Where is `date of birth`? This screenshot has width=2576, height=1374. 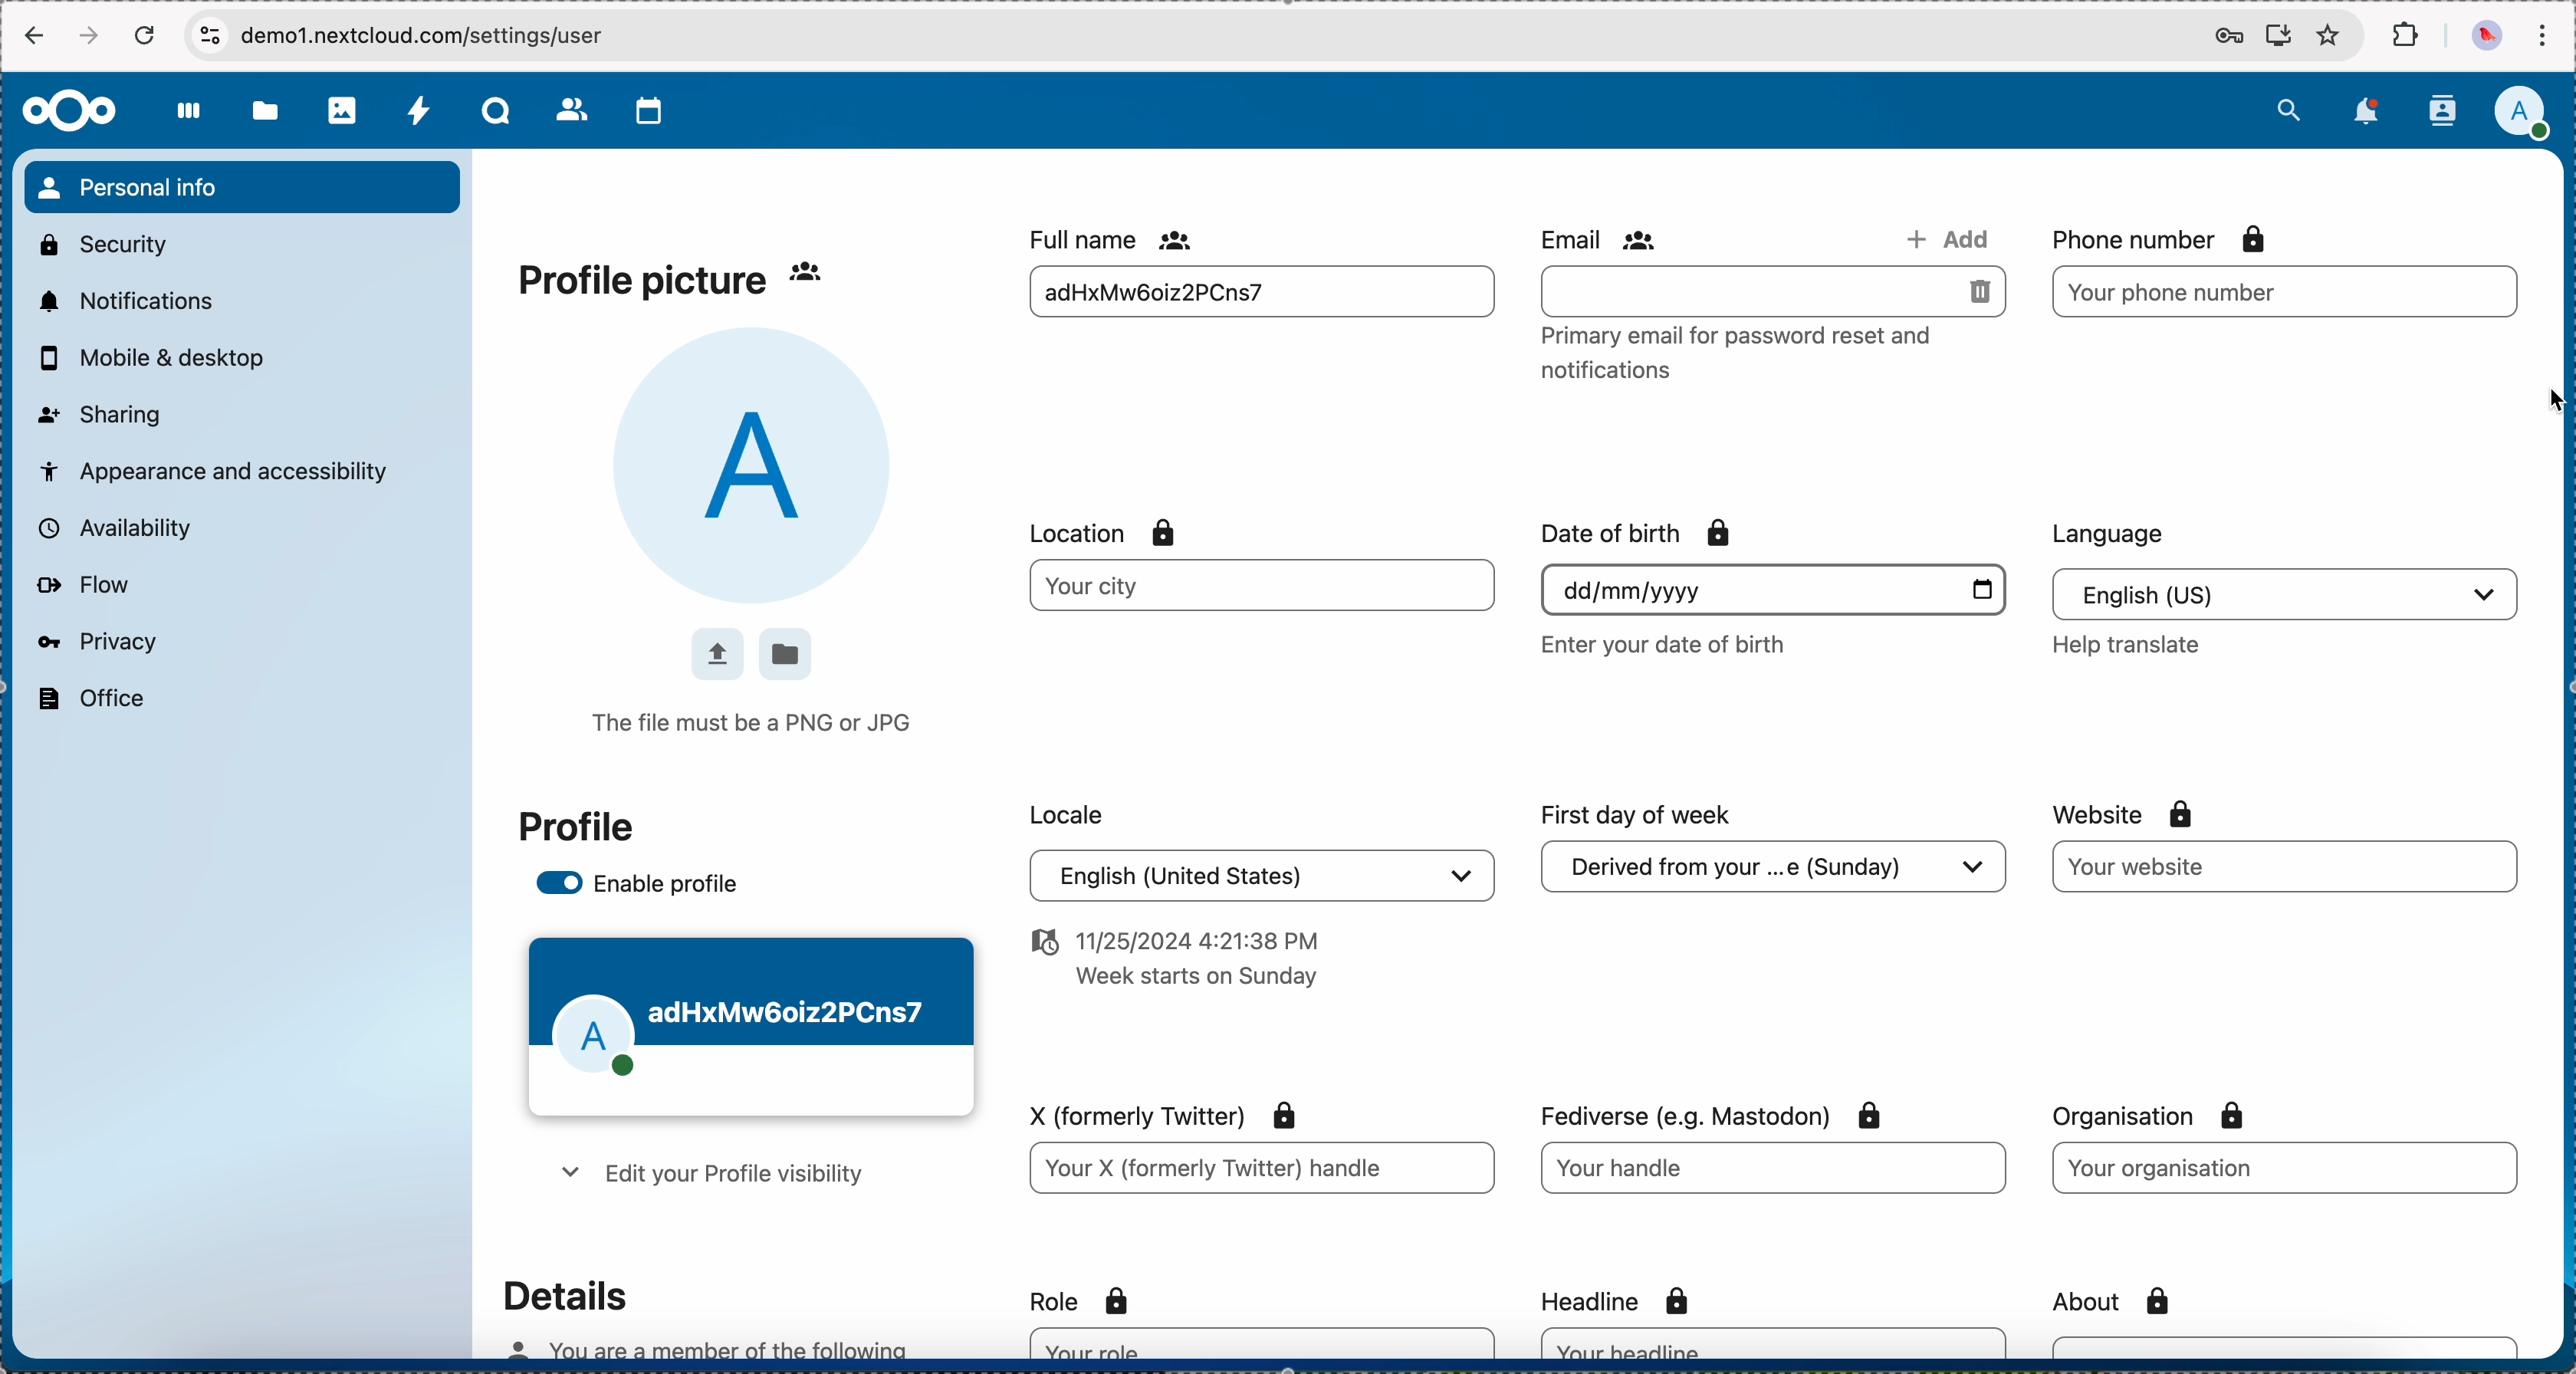
date of birth is located at coordinates (1639, 533).